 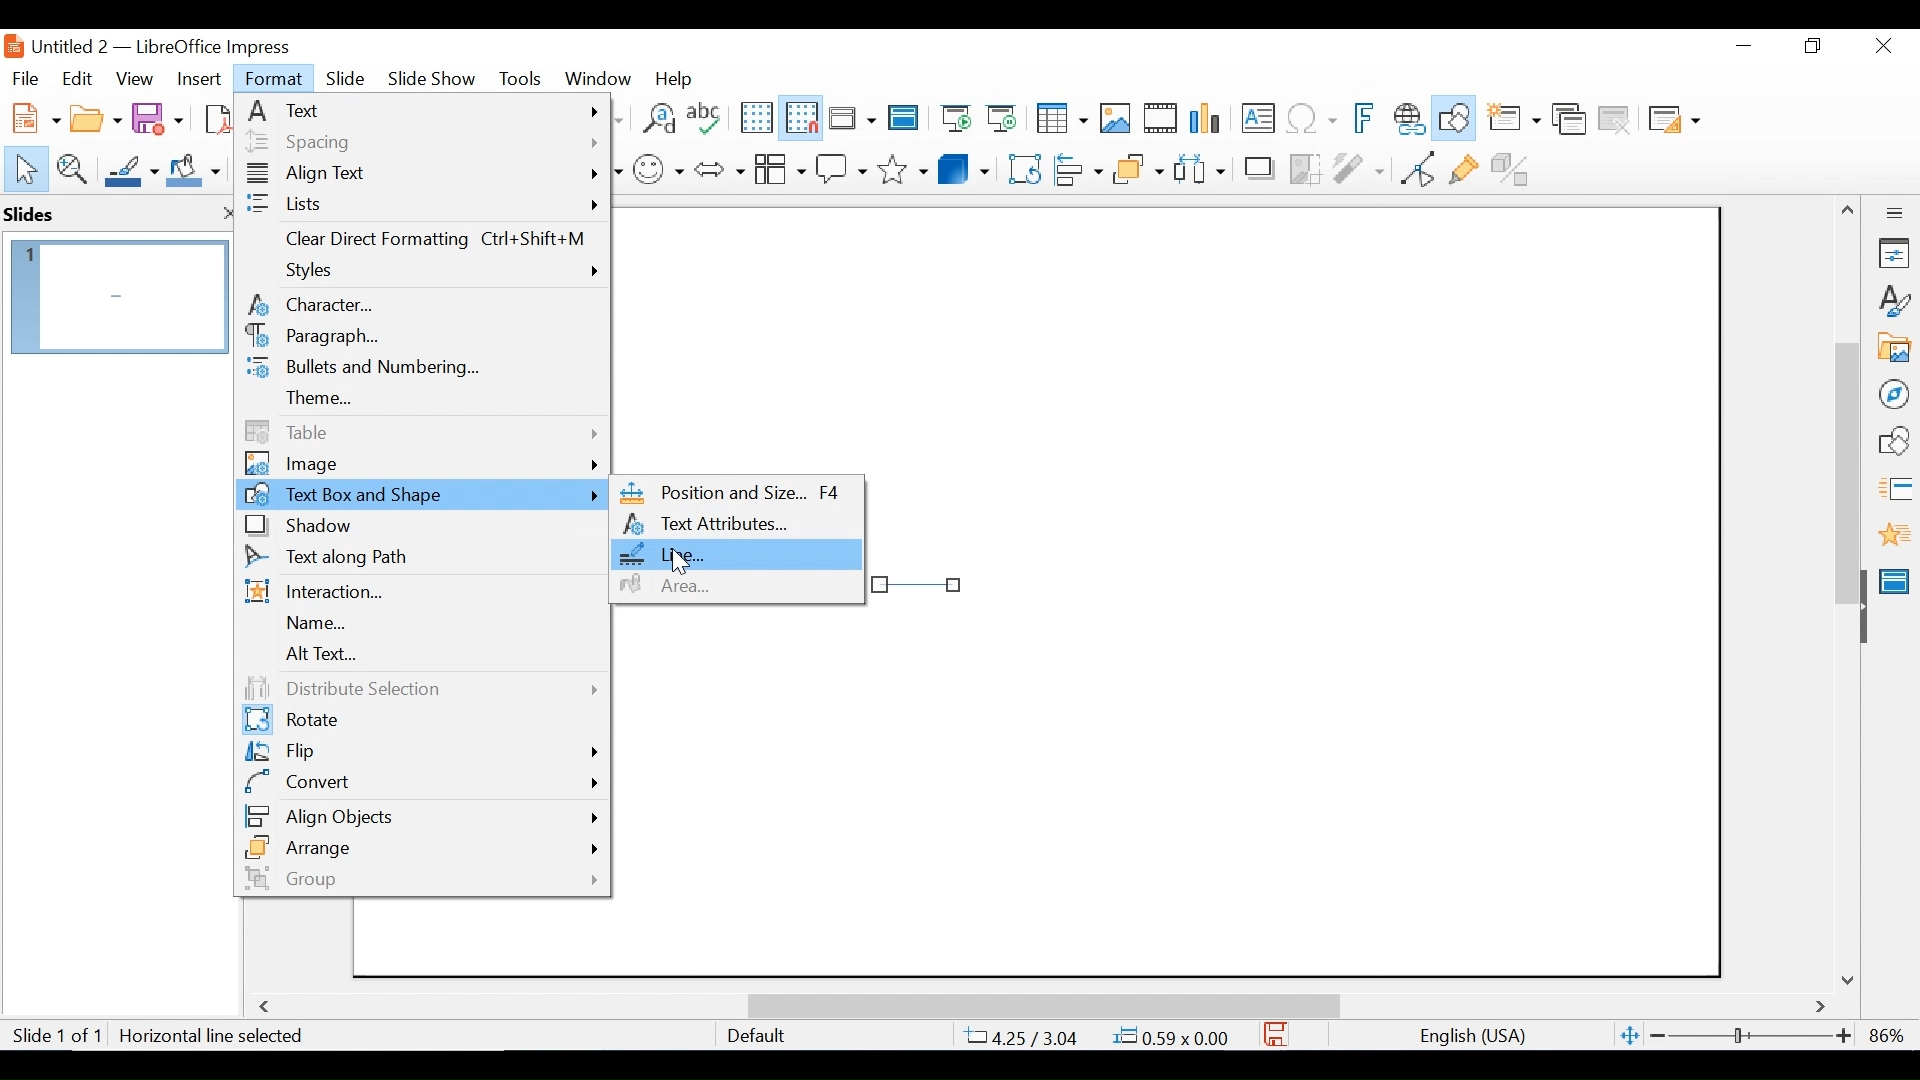 I want to click on Cursor, so click(x=685, y=564).